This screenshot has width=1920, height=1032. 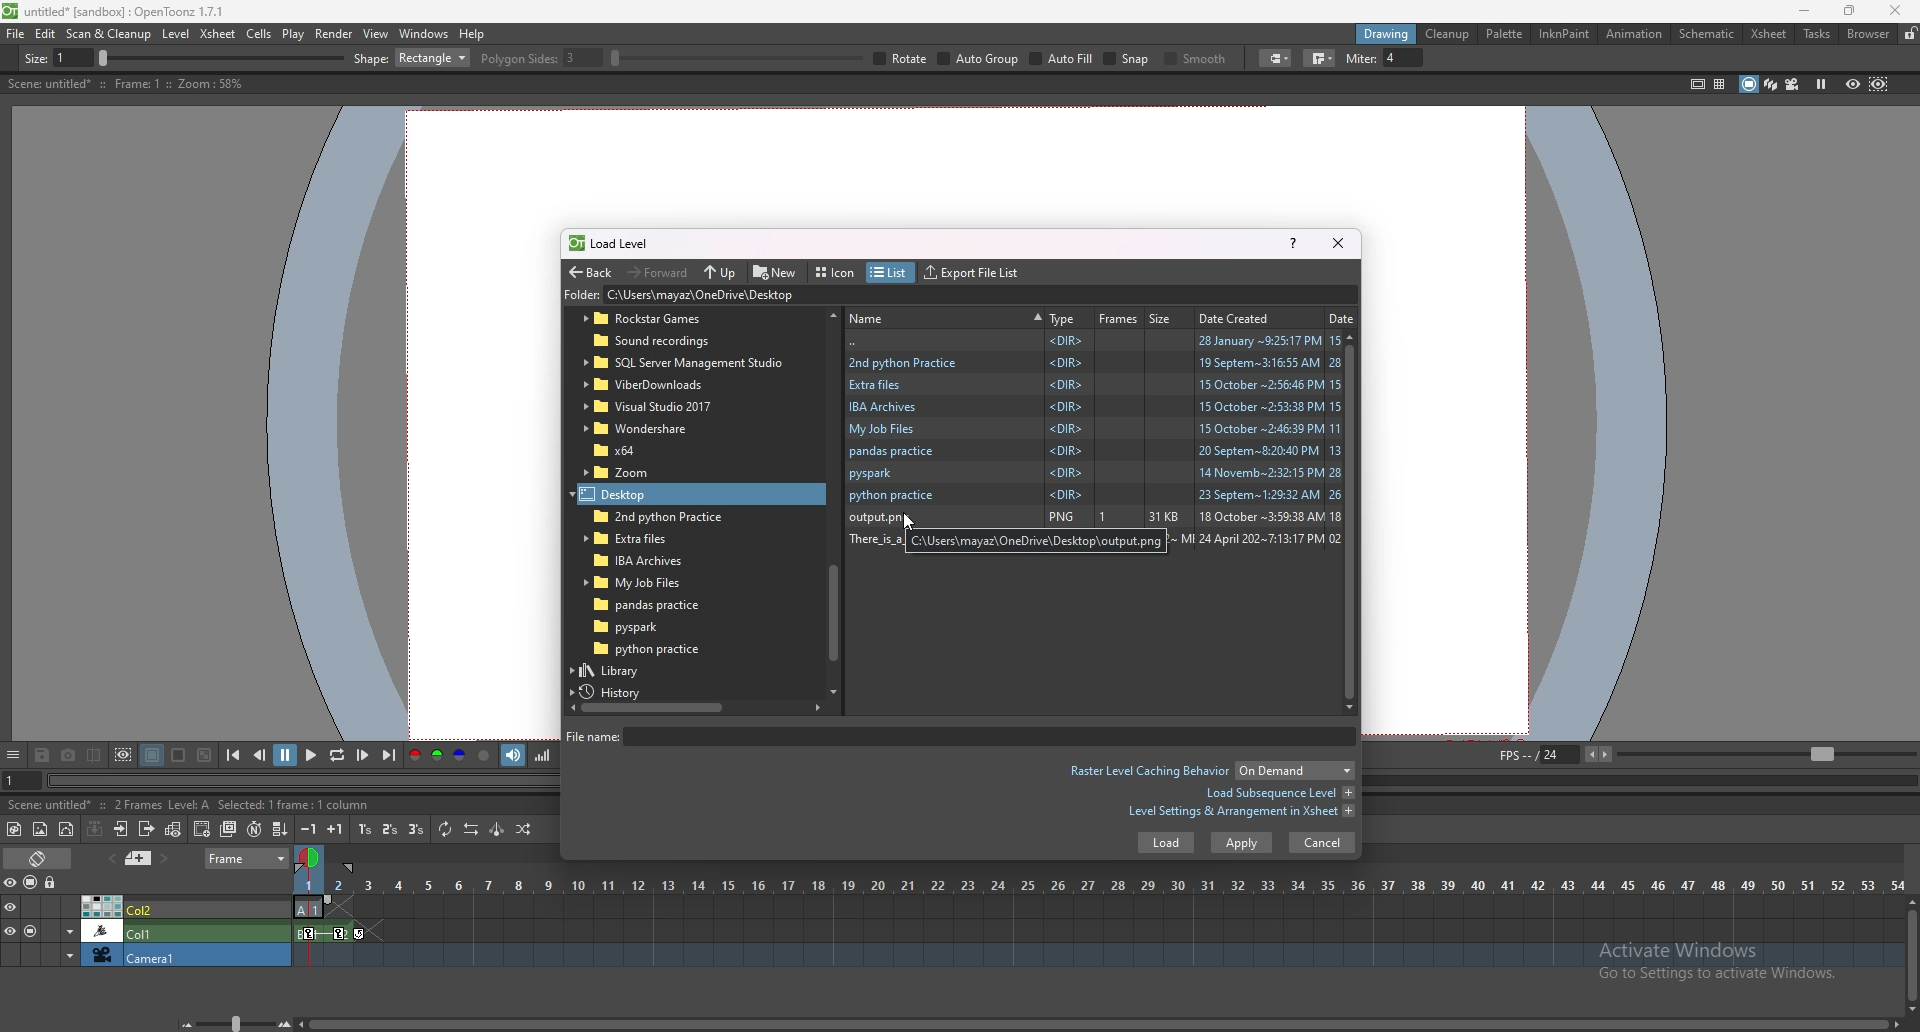 What do you see at coordinates (629, 670) in the screenshot?
I see `library` at bounding box center [629, 670].